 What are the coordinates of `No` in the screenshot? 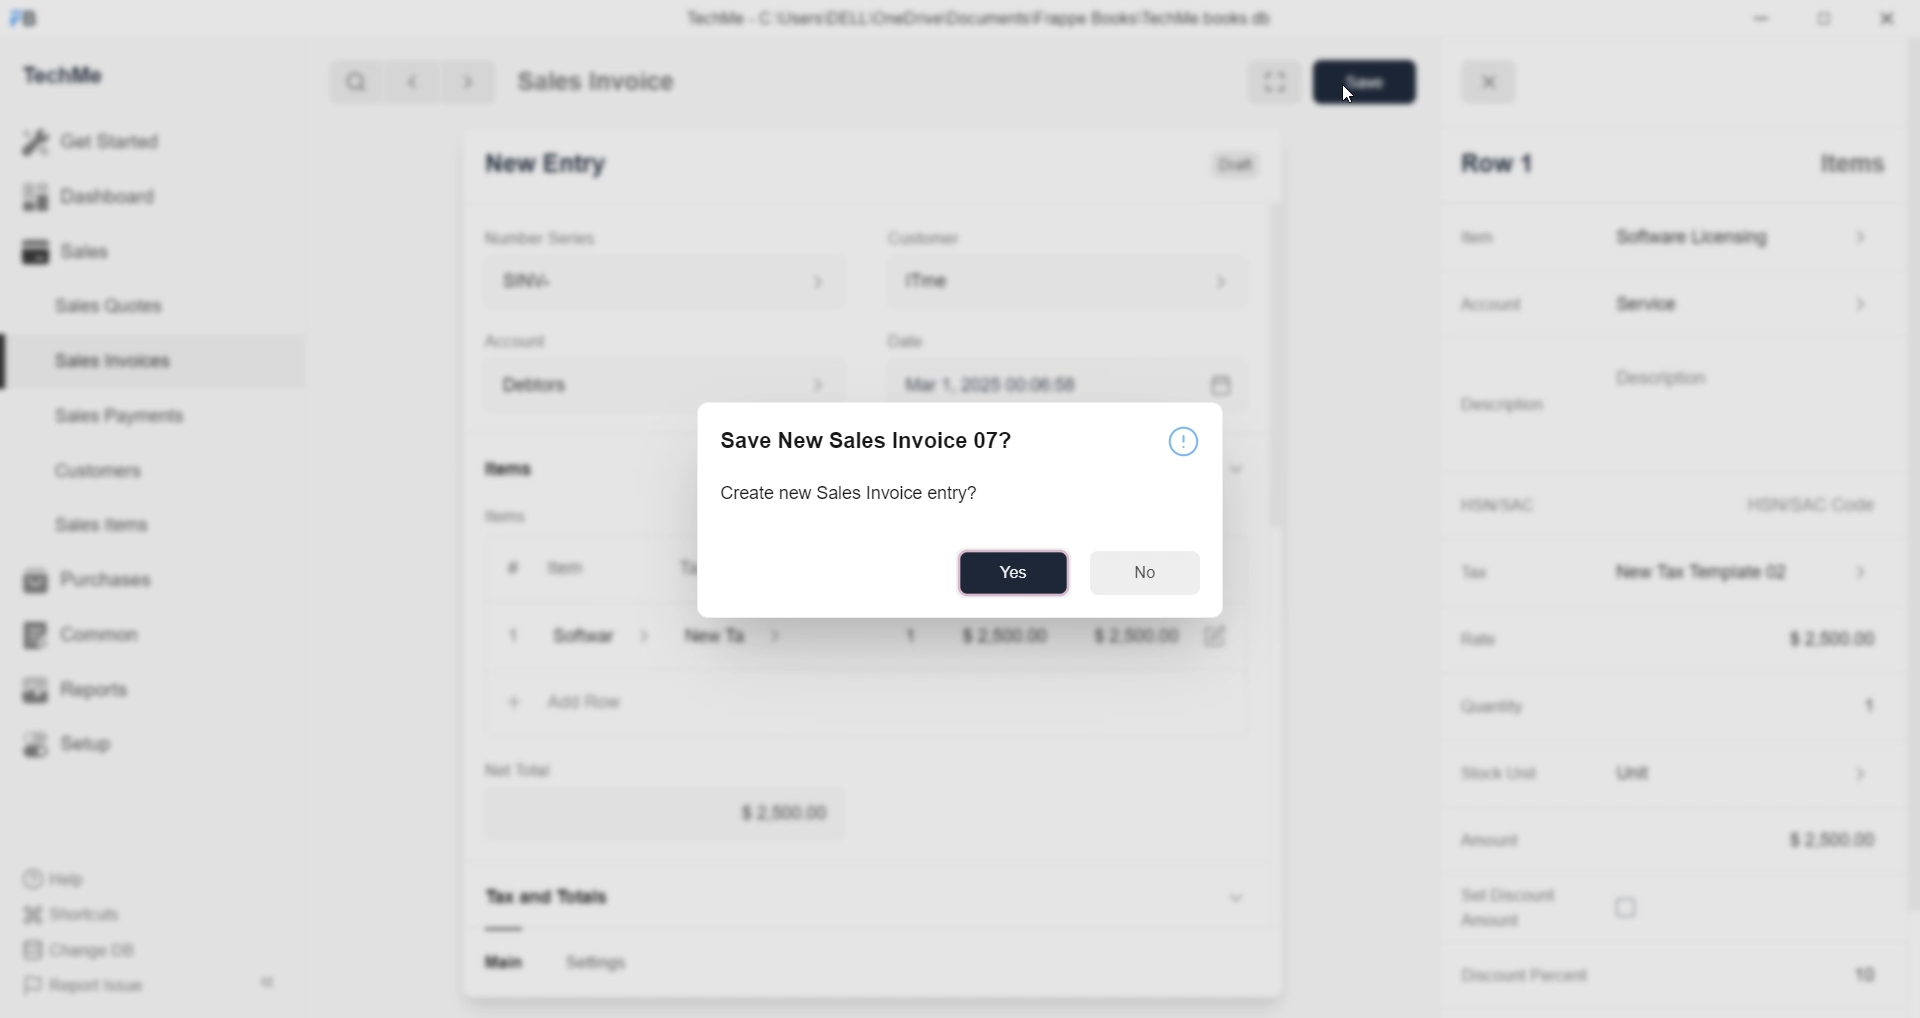 It's located at (1149, 571).